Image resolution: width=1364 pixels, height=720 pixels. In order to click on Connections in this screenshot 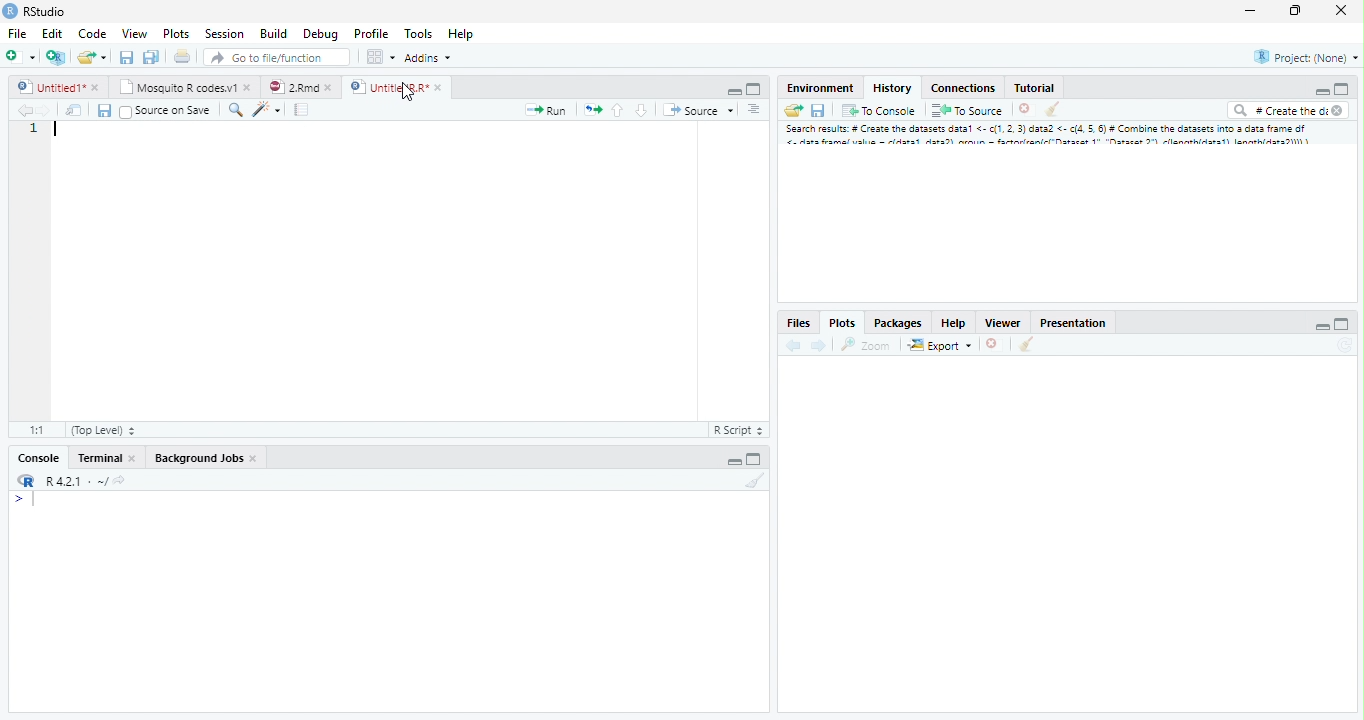, I will do `click(964, 88)`.